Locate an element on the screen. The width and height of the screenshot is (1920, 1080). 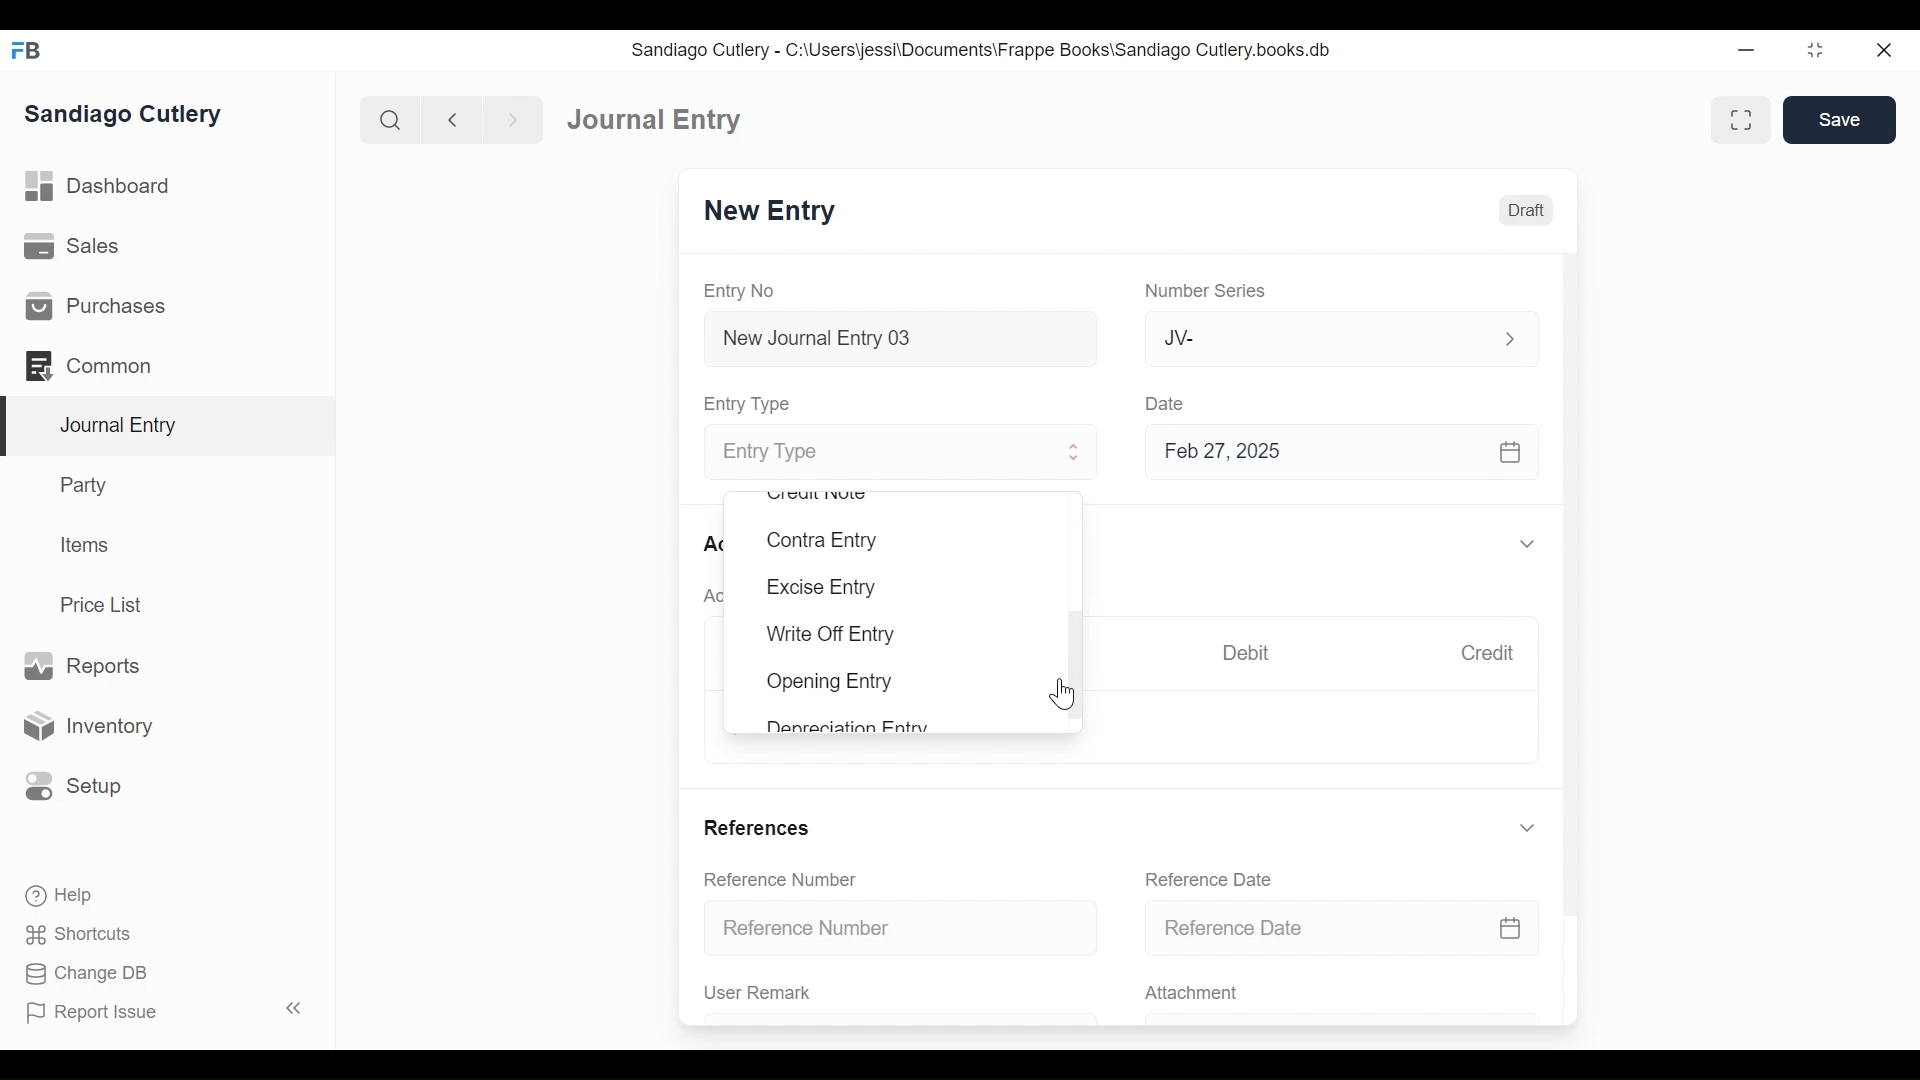
Inventory is located at coordinates (86, 725).